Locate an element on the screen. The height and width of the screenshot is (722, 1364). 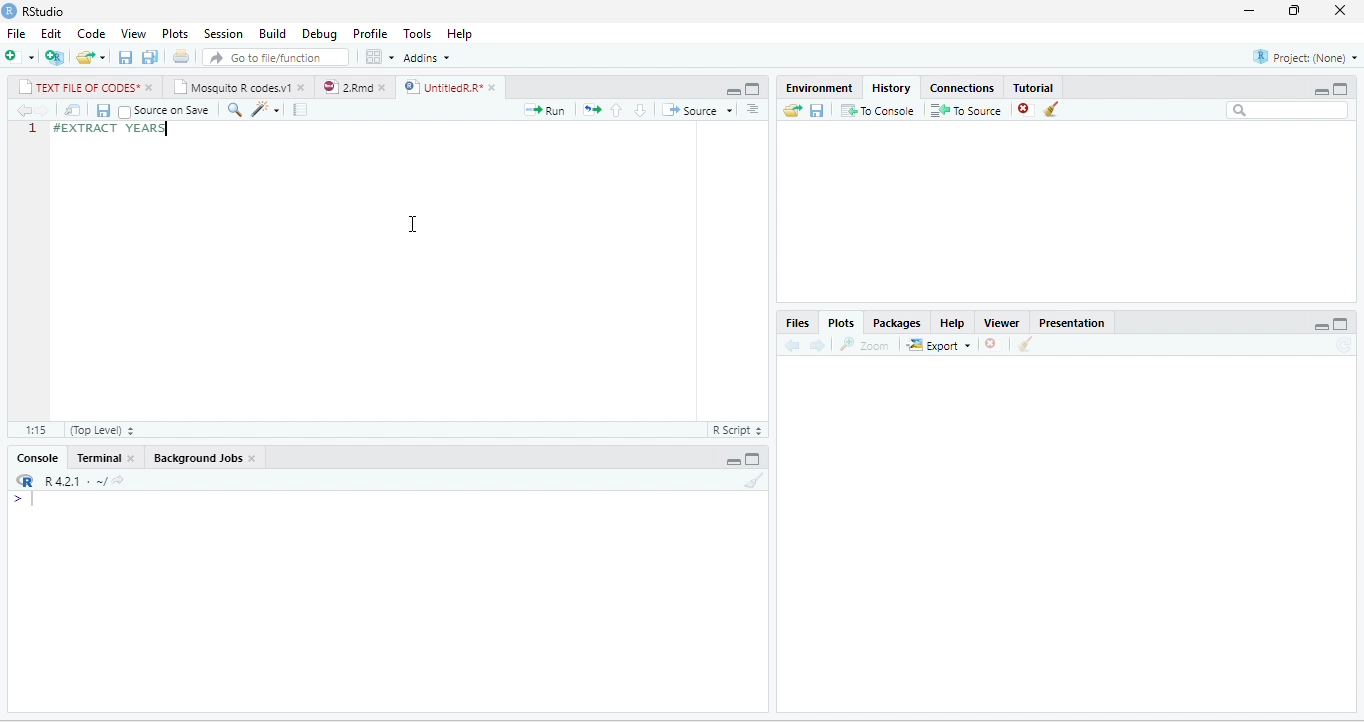
logo is located at coordinates (10, 11).